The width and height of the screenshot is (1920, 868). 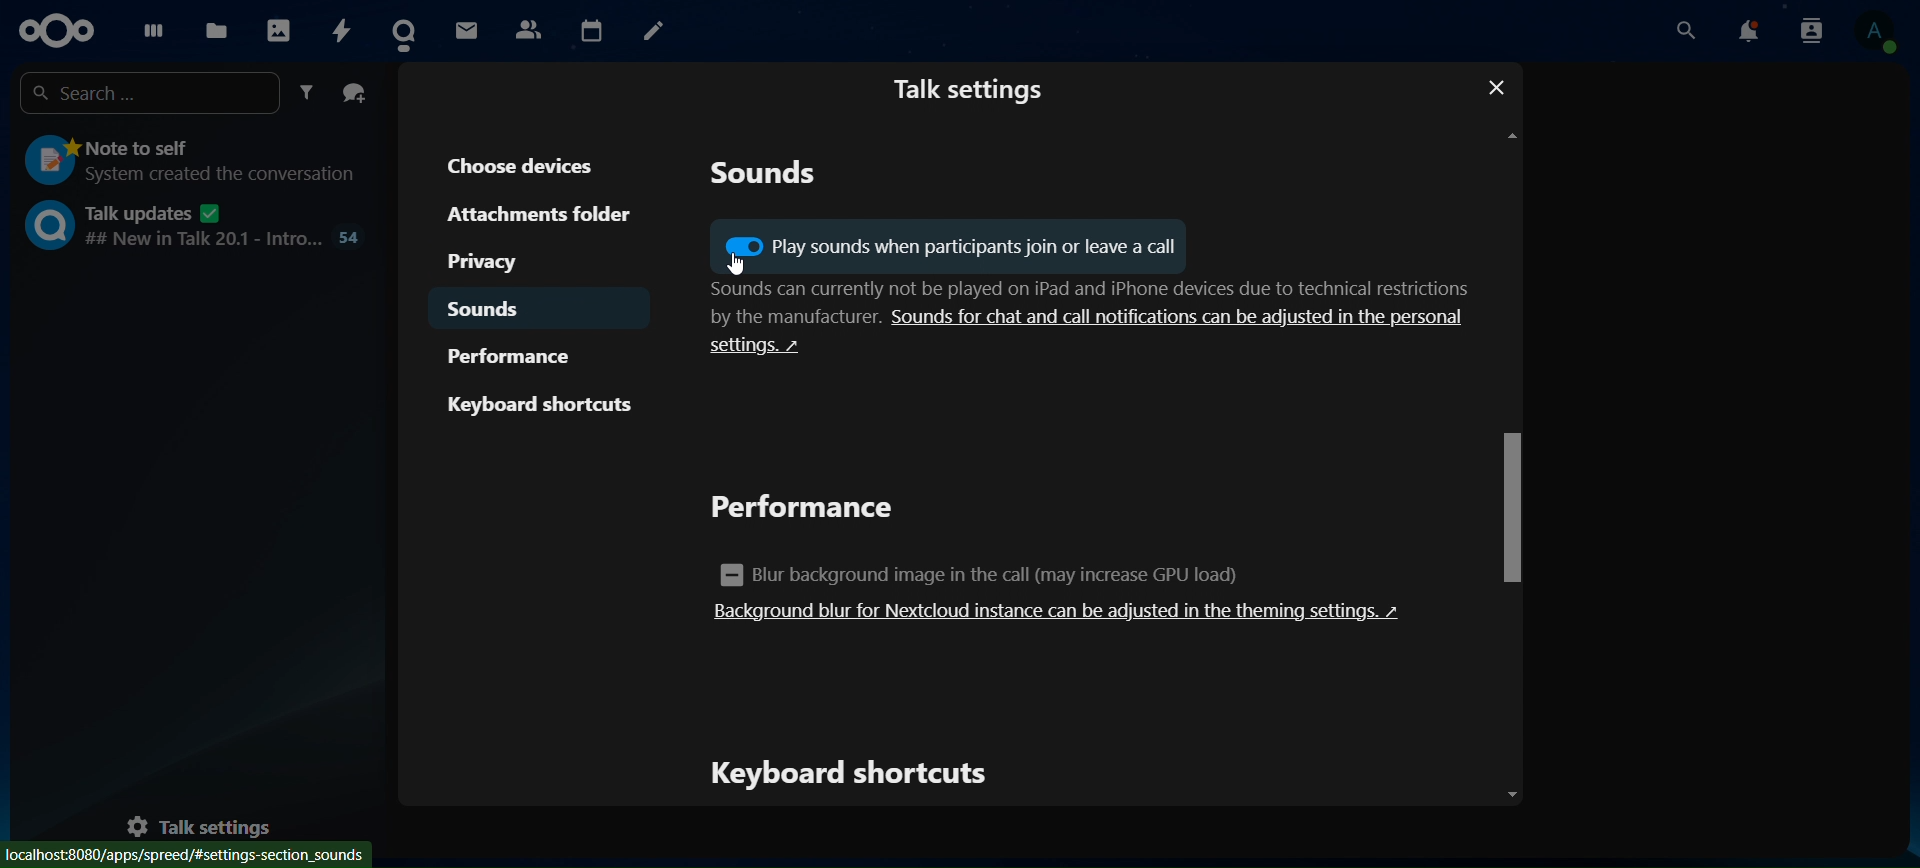 What do you see at coordinates (217, 27) in the screenshot?
I see `files` at bounding box center [217, 27].